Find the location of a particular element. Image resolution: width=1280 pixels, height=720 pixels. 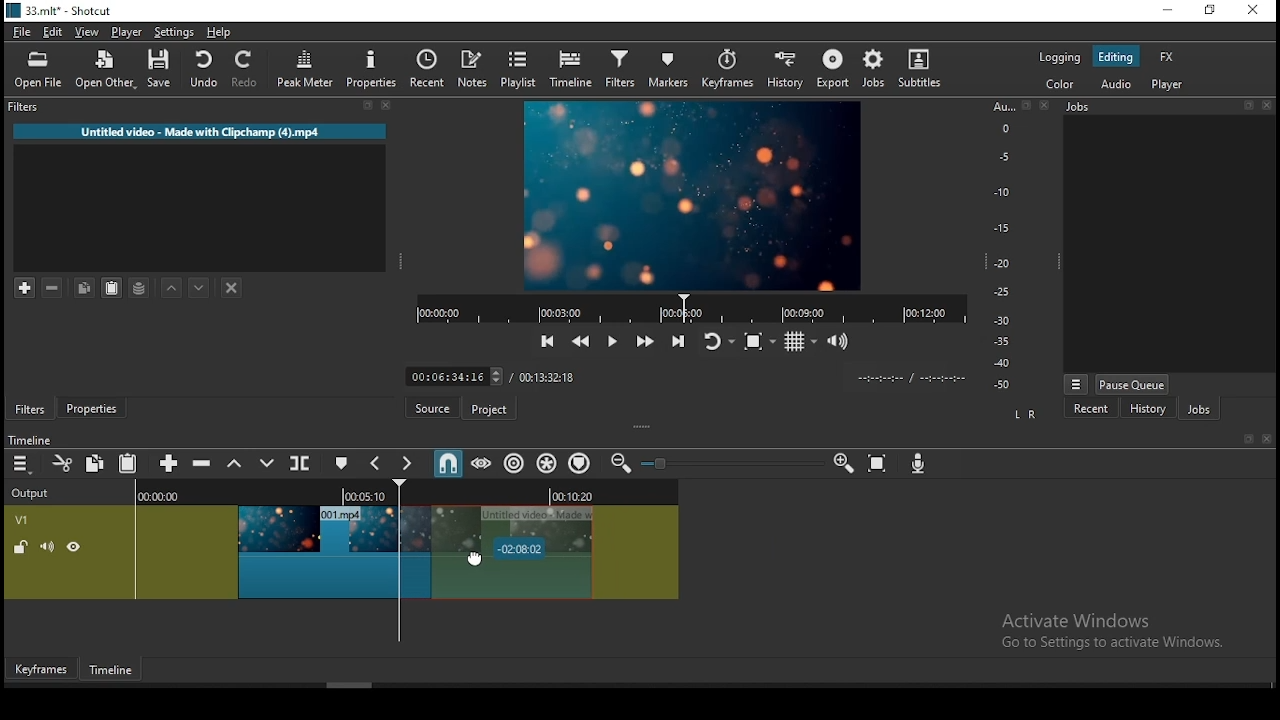

menu is located at coordinates (21, 464).